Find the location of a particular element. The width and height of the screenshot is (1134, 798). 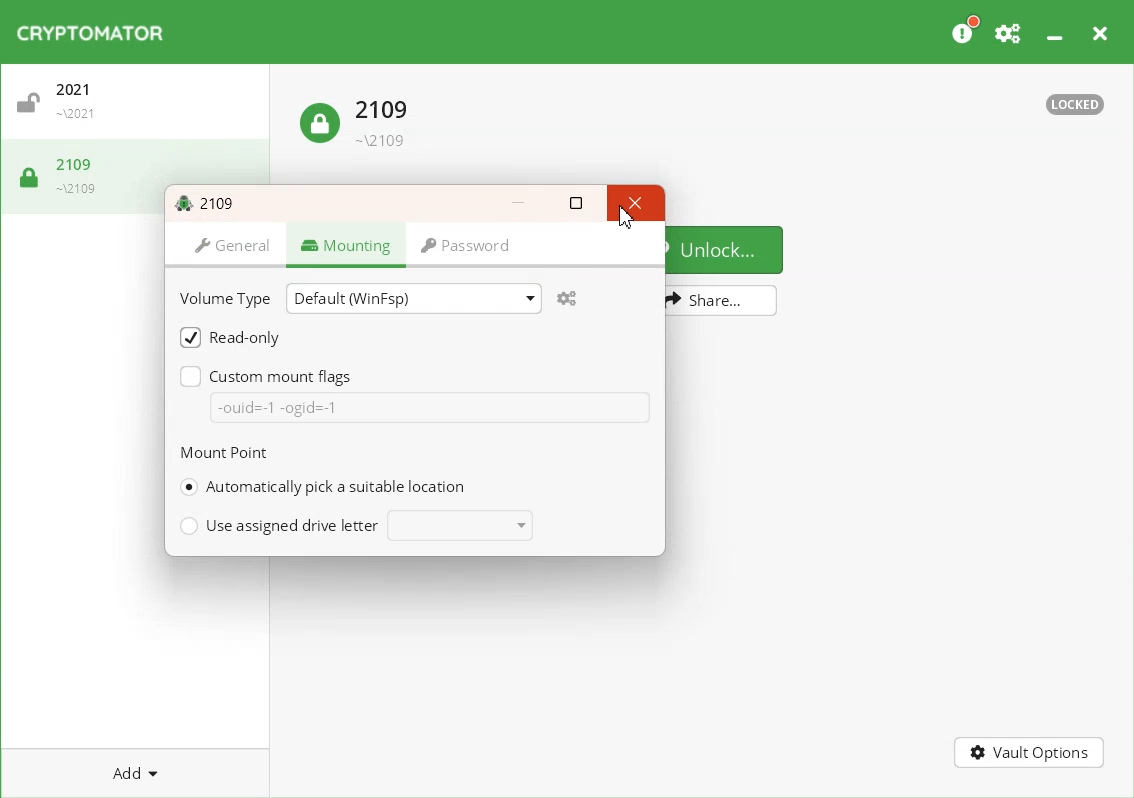

Logo is located at coordinates (93, 32).